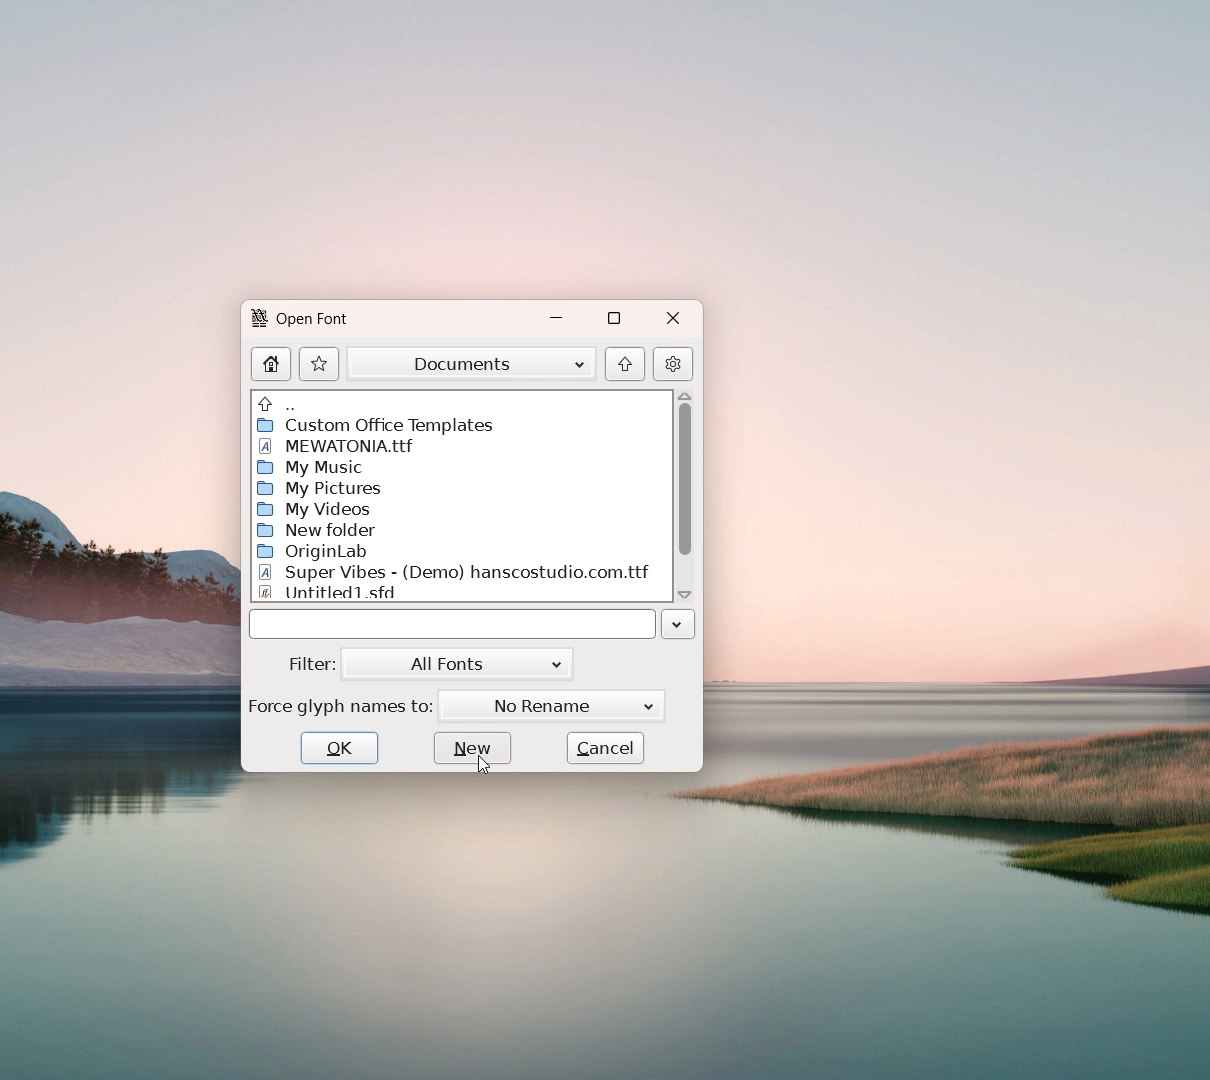 Image resolution: width=1210 pixels, height=1080 pixels. What do you see at coordinates (316, 319) in the screenshot?
I see `Open Font` at bounding box center [316, 319].